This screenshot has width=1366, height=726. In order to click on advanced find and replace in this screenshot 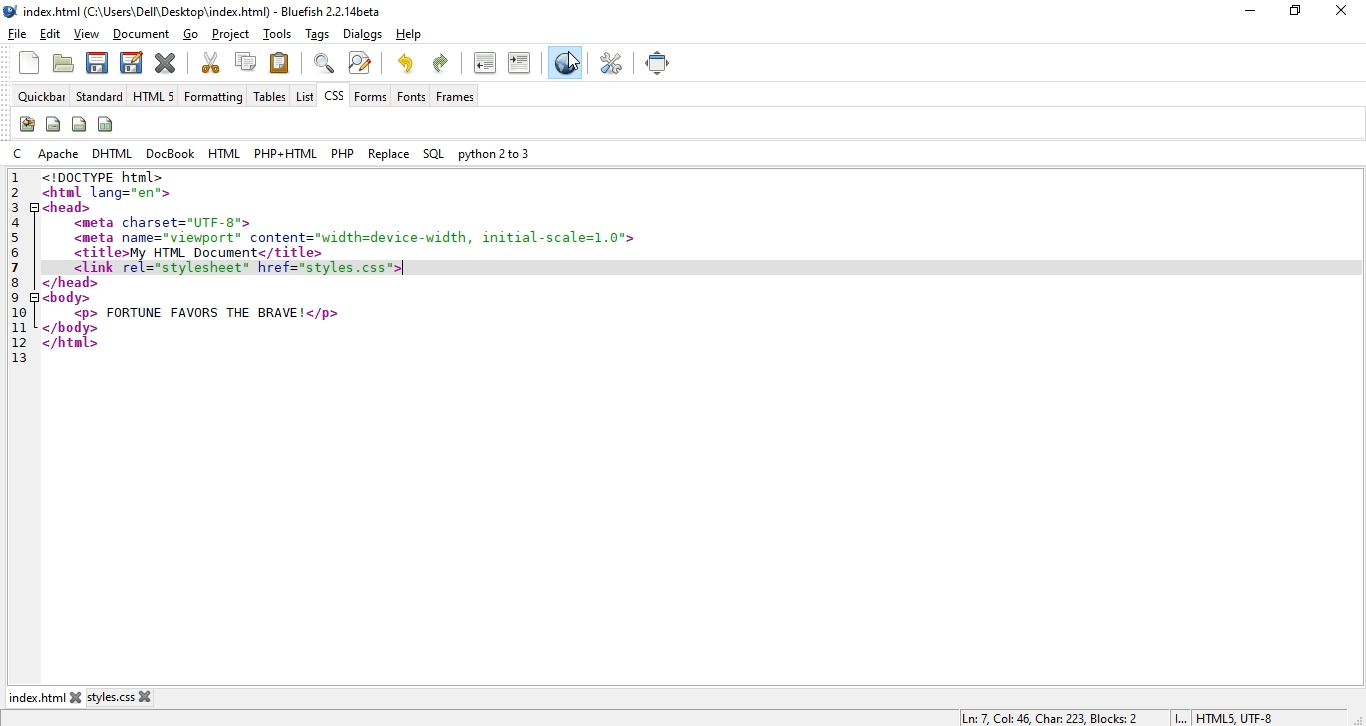, I will do `click(359, 62)`.